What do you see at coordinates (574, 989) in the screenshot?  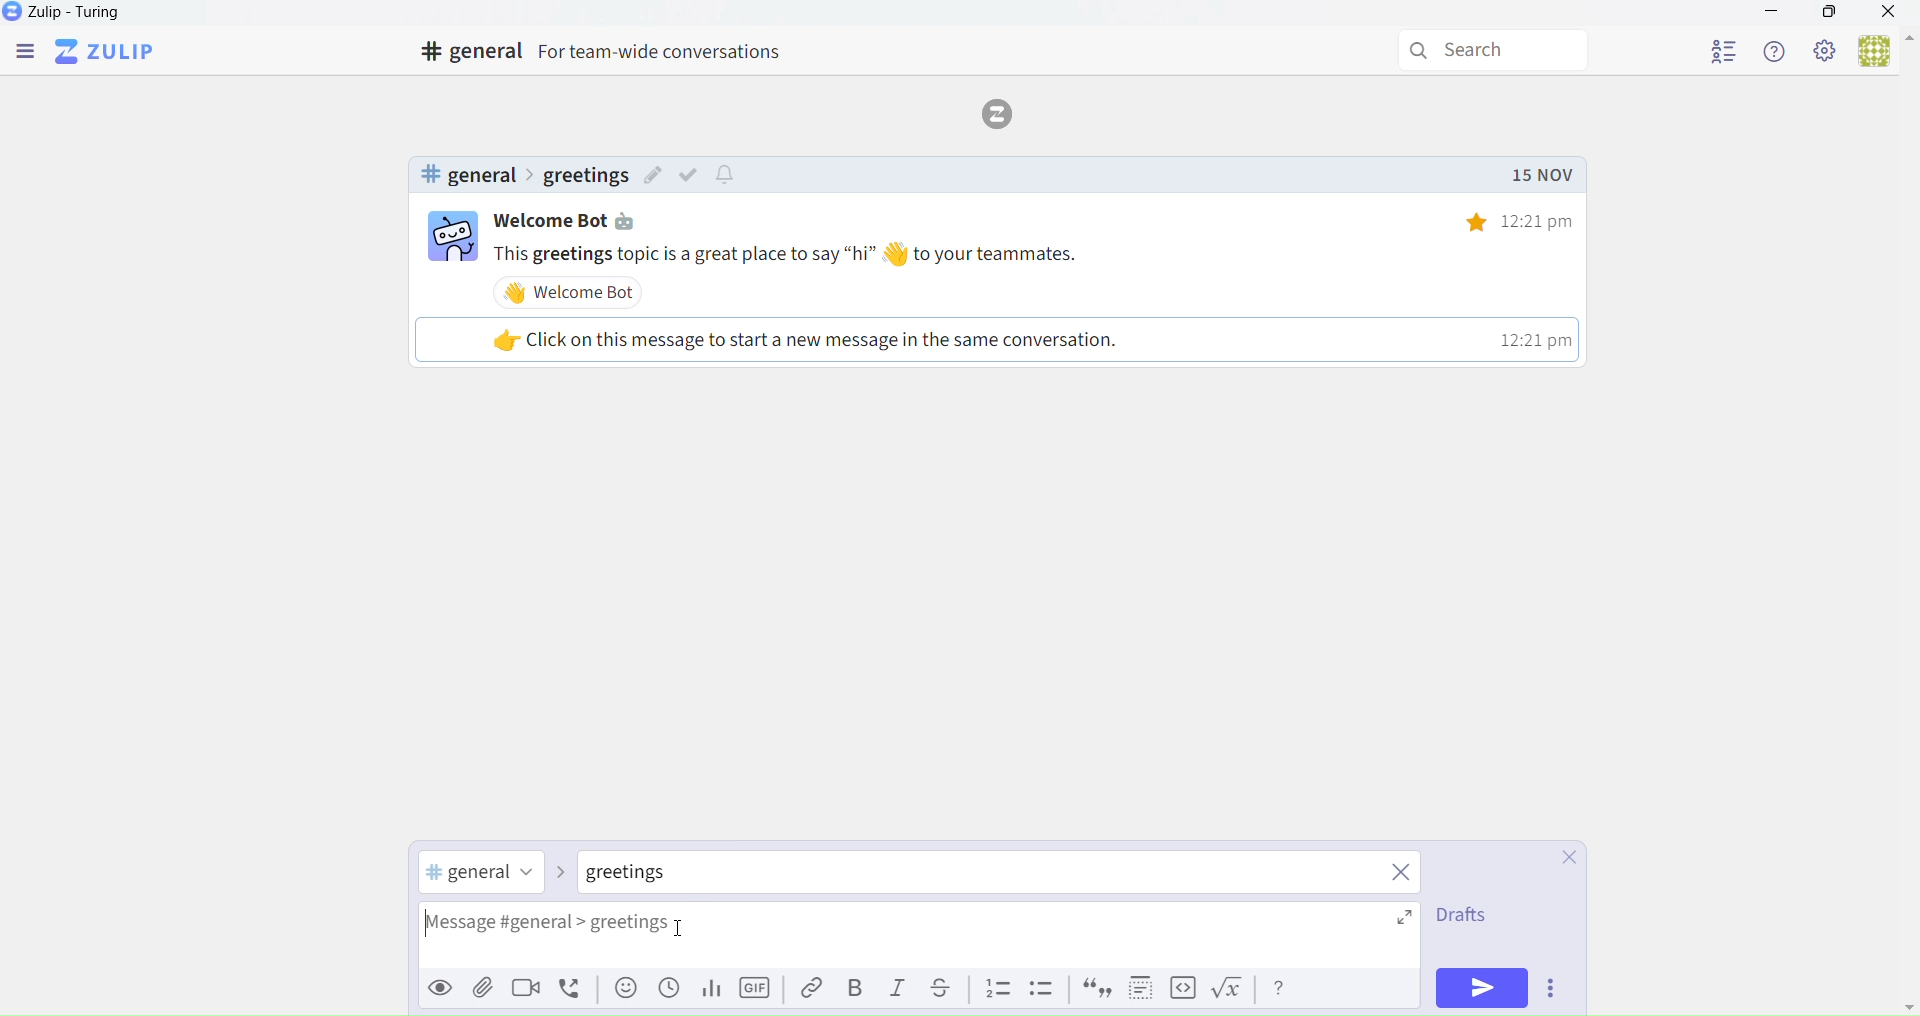 I see `Voicecall` at bounding box center [574, 989].